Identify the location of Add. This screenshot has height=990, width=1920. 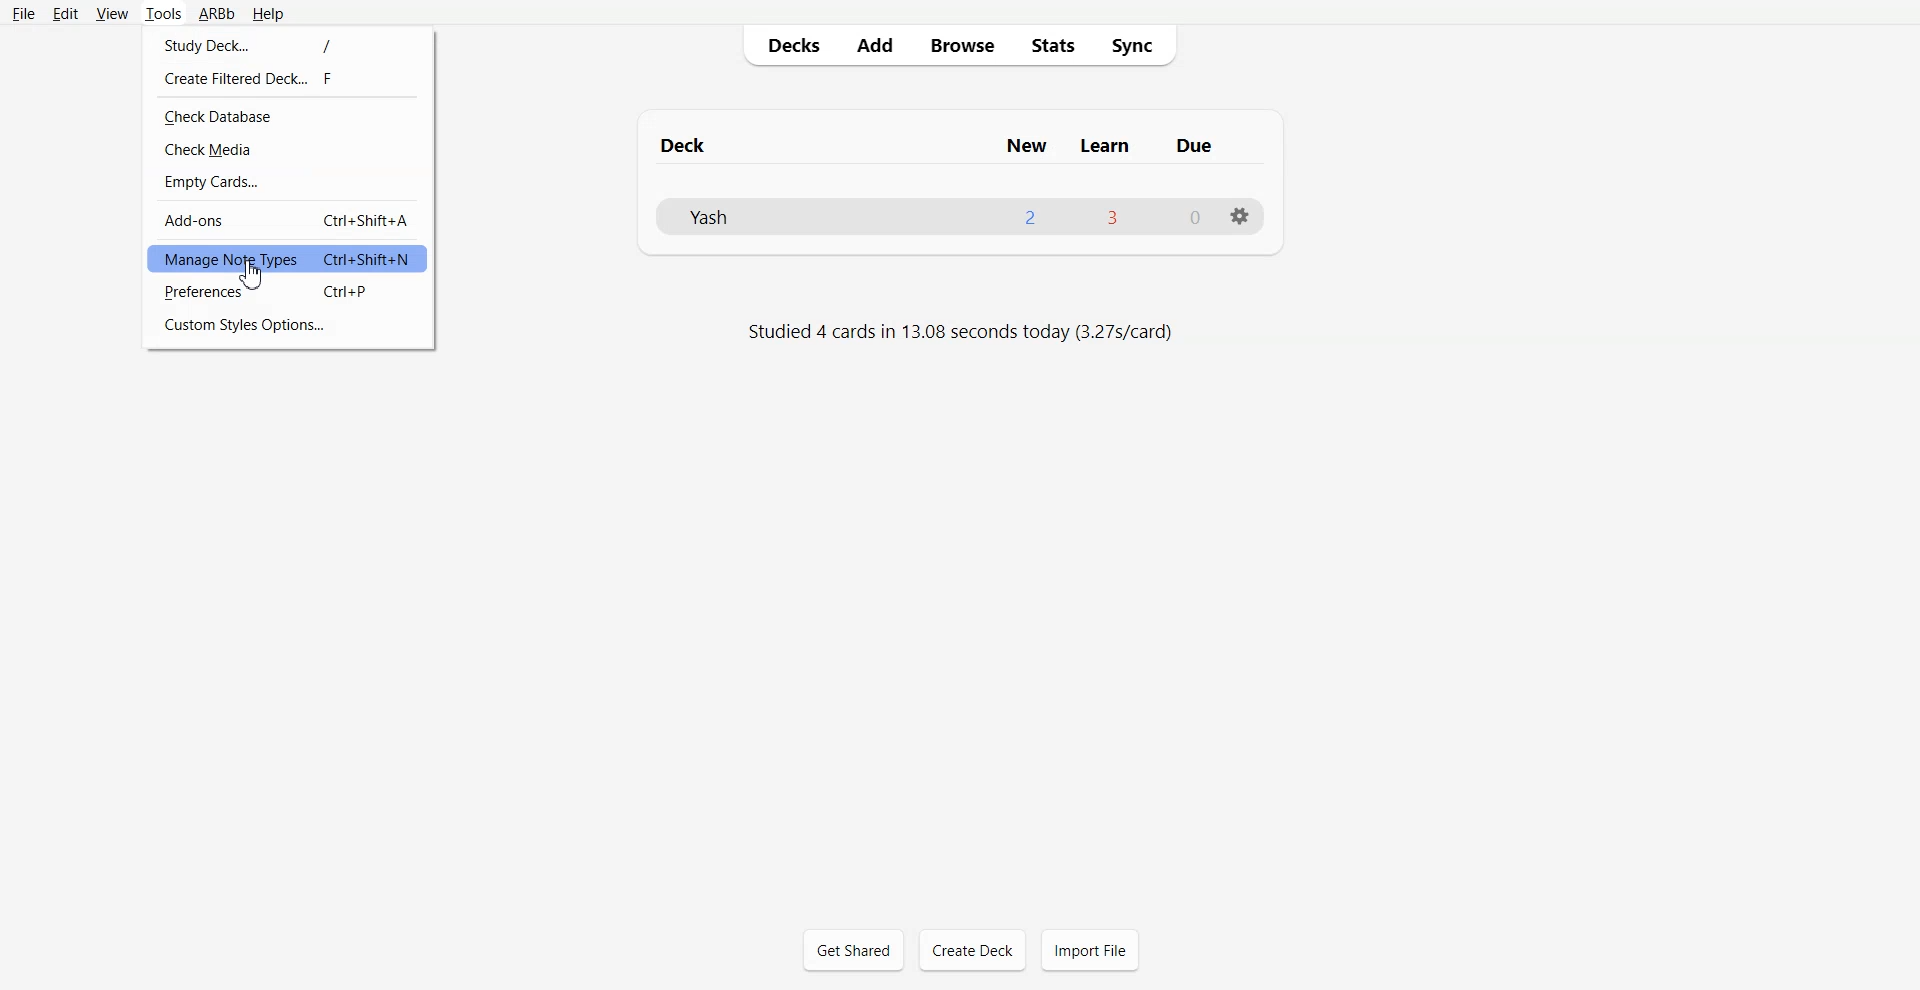
(874, 45).